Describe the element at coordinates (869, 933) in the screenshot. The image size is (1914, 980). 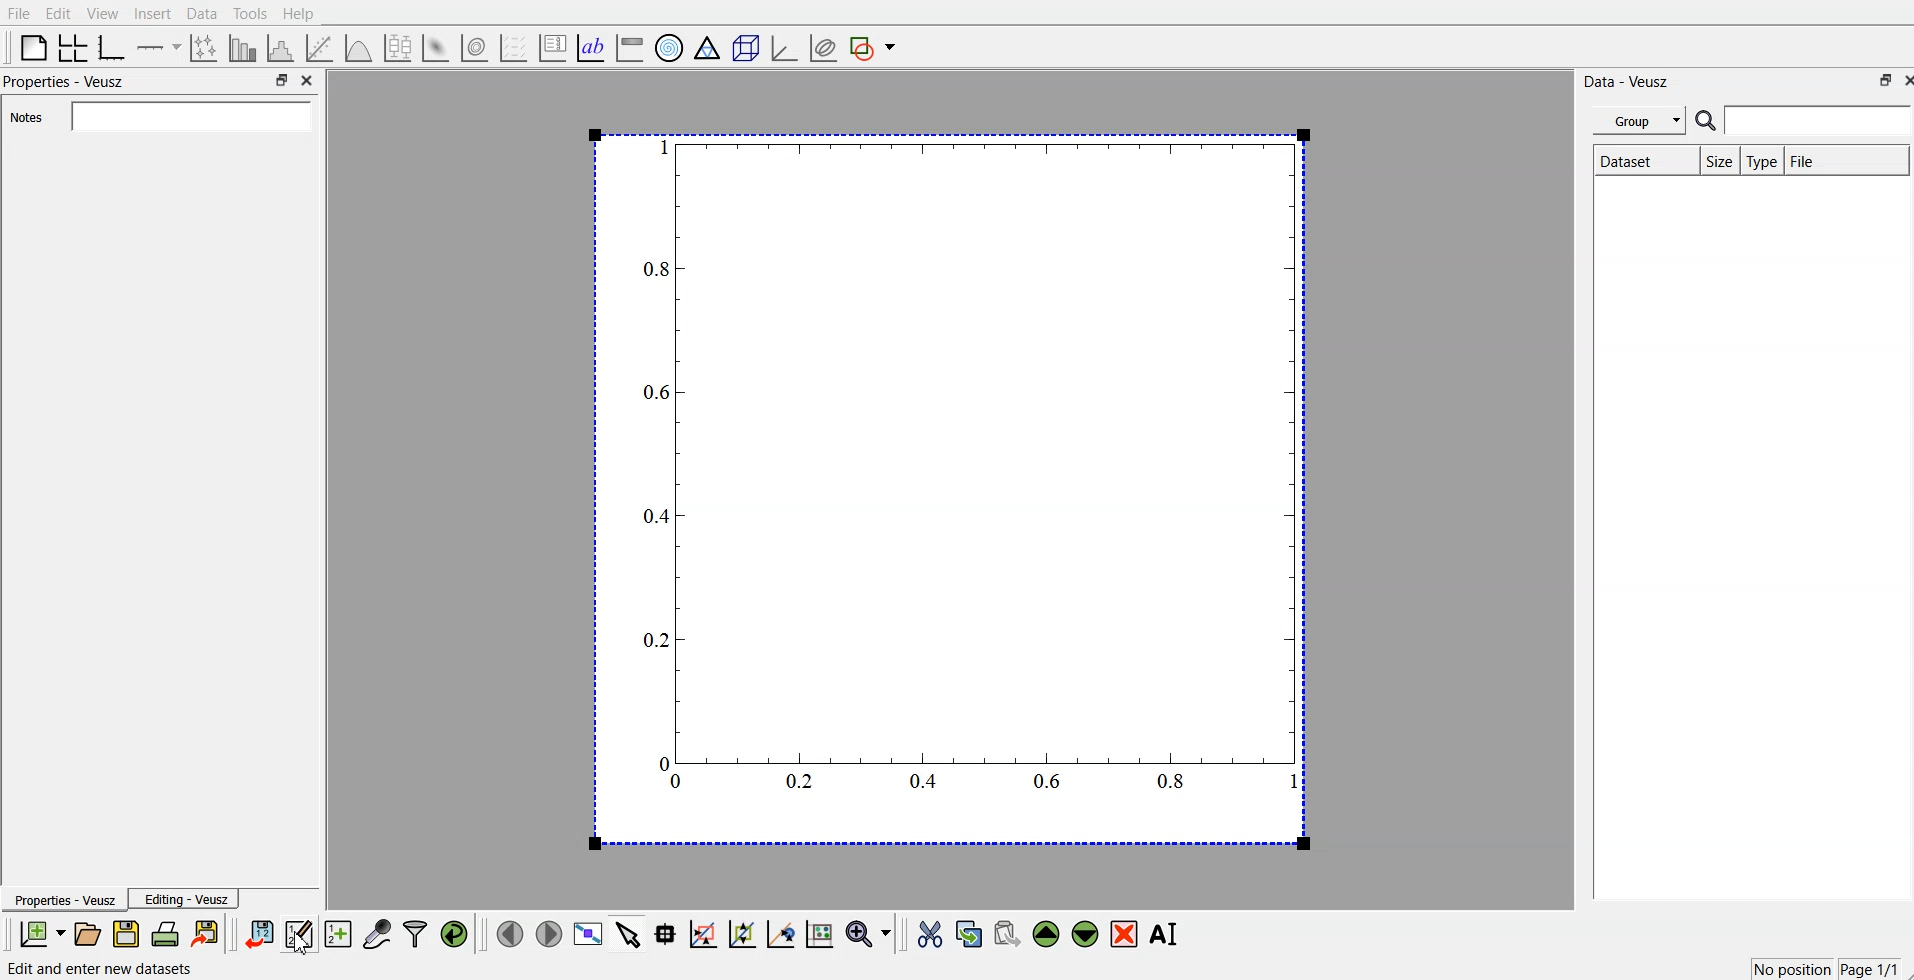
I see `zoom functions` at that location.